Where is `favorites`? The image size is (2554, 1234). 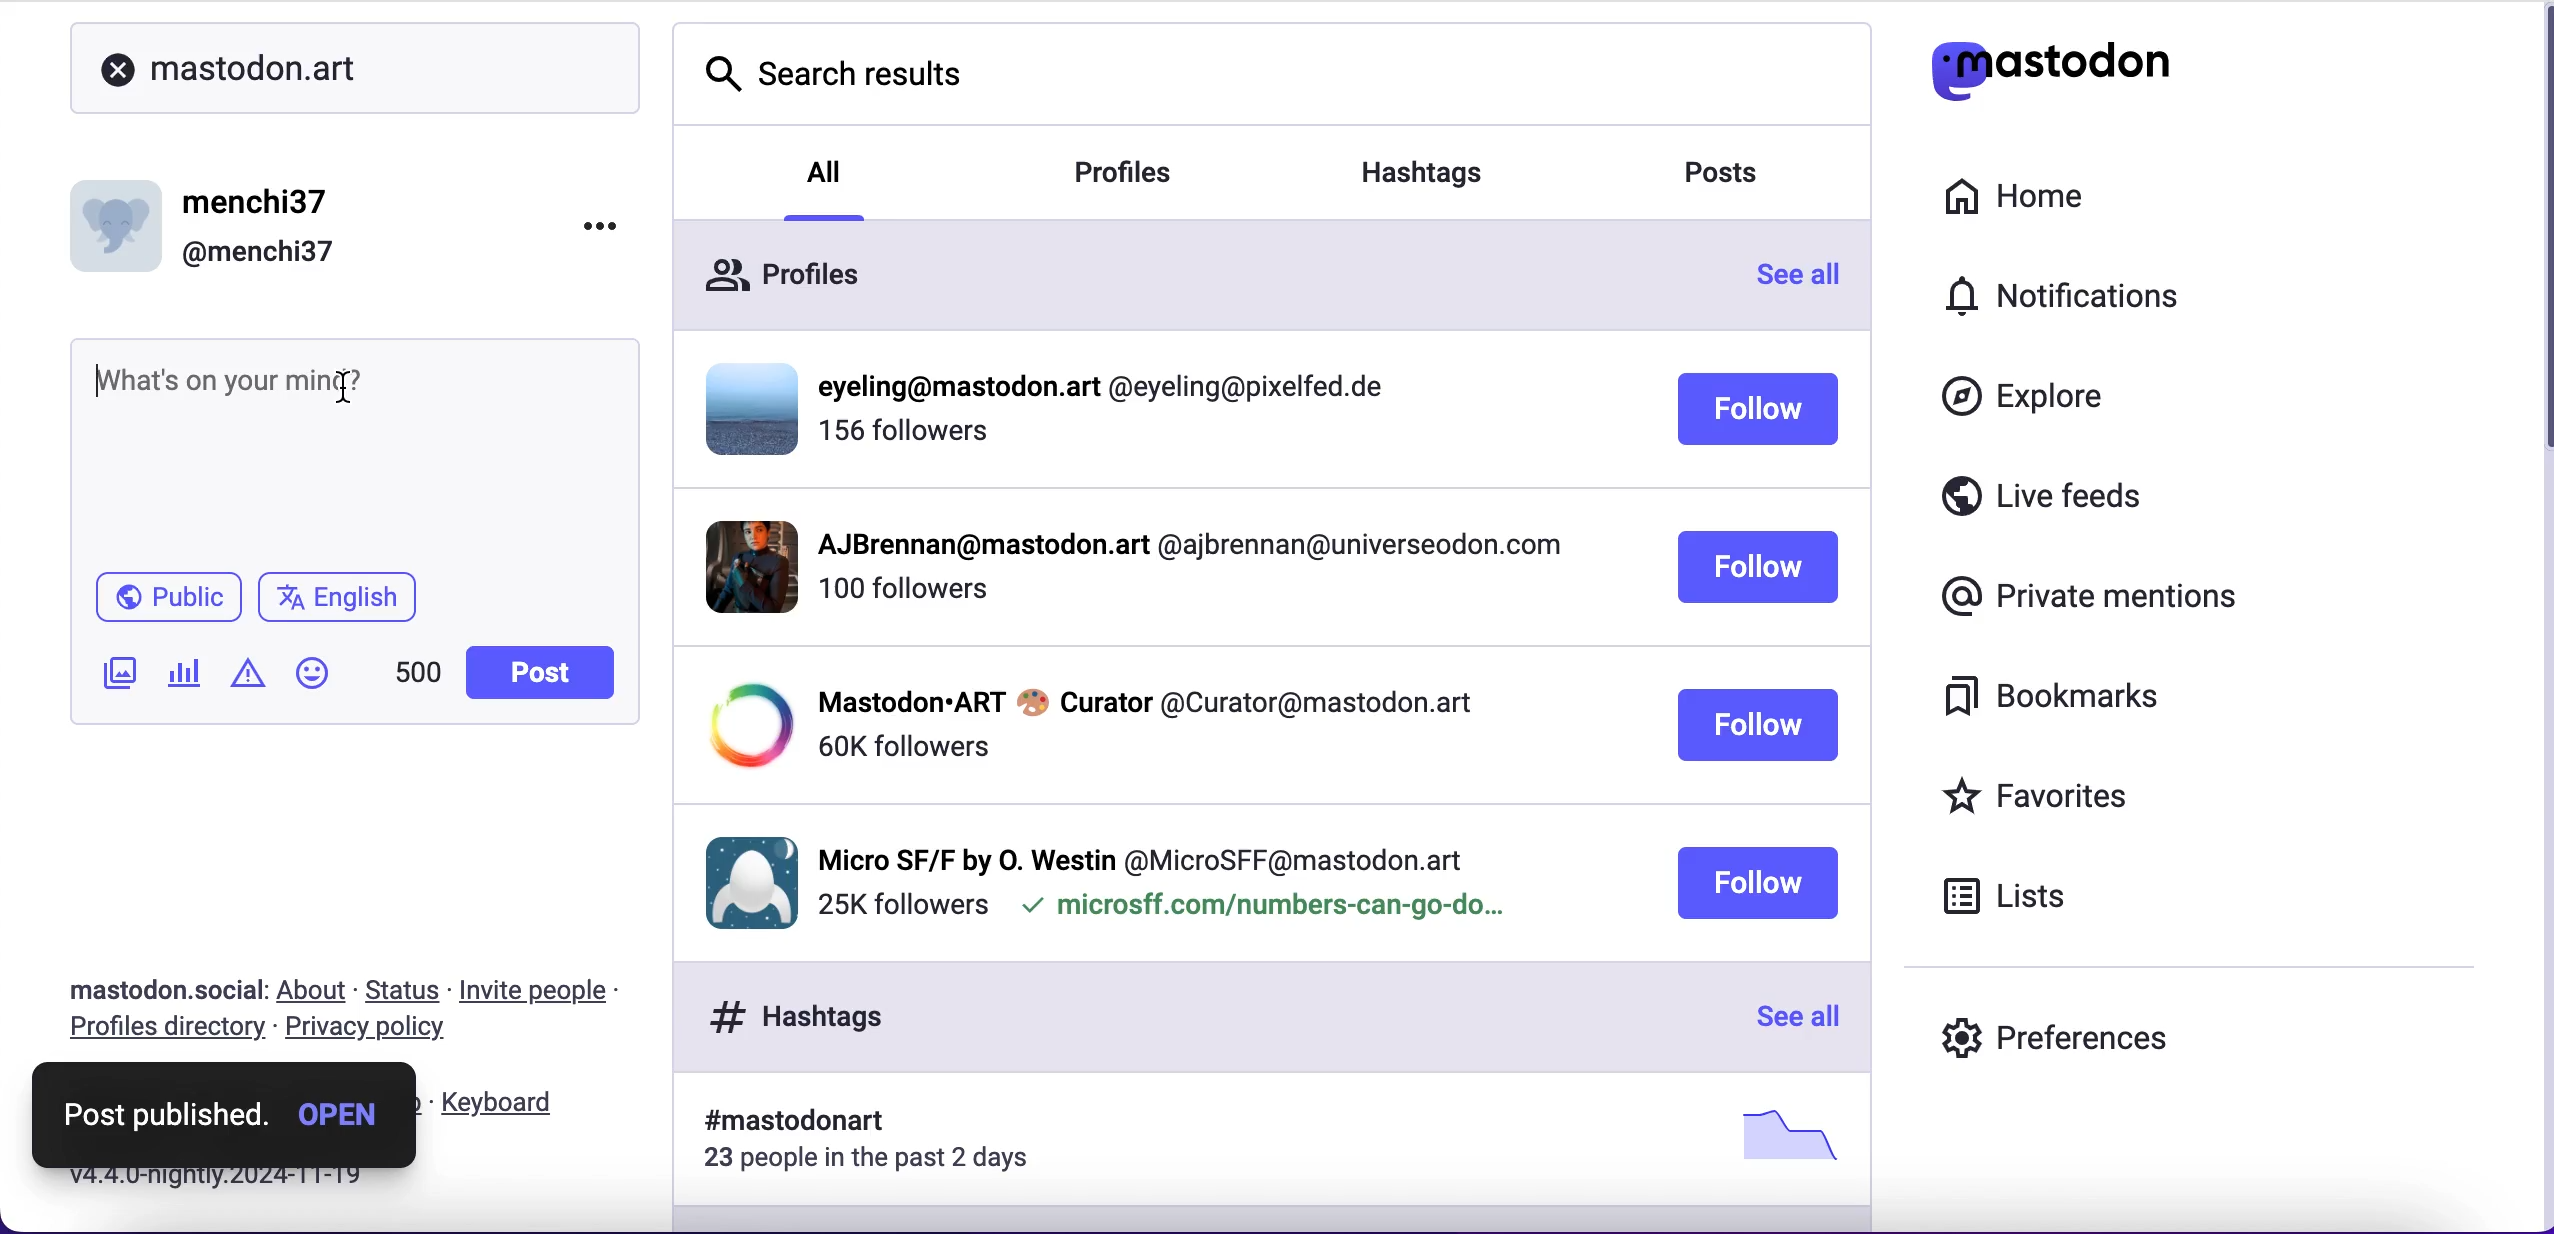
favorites is located at coordinates (2088, 795).